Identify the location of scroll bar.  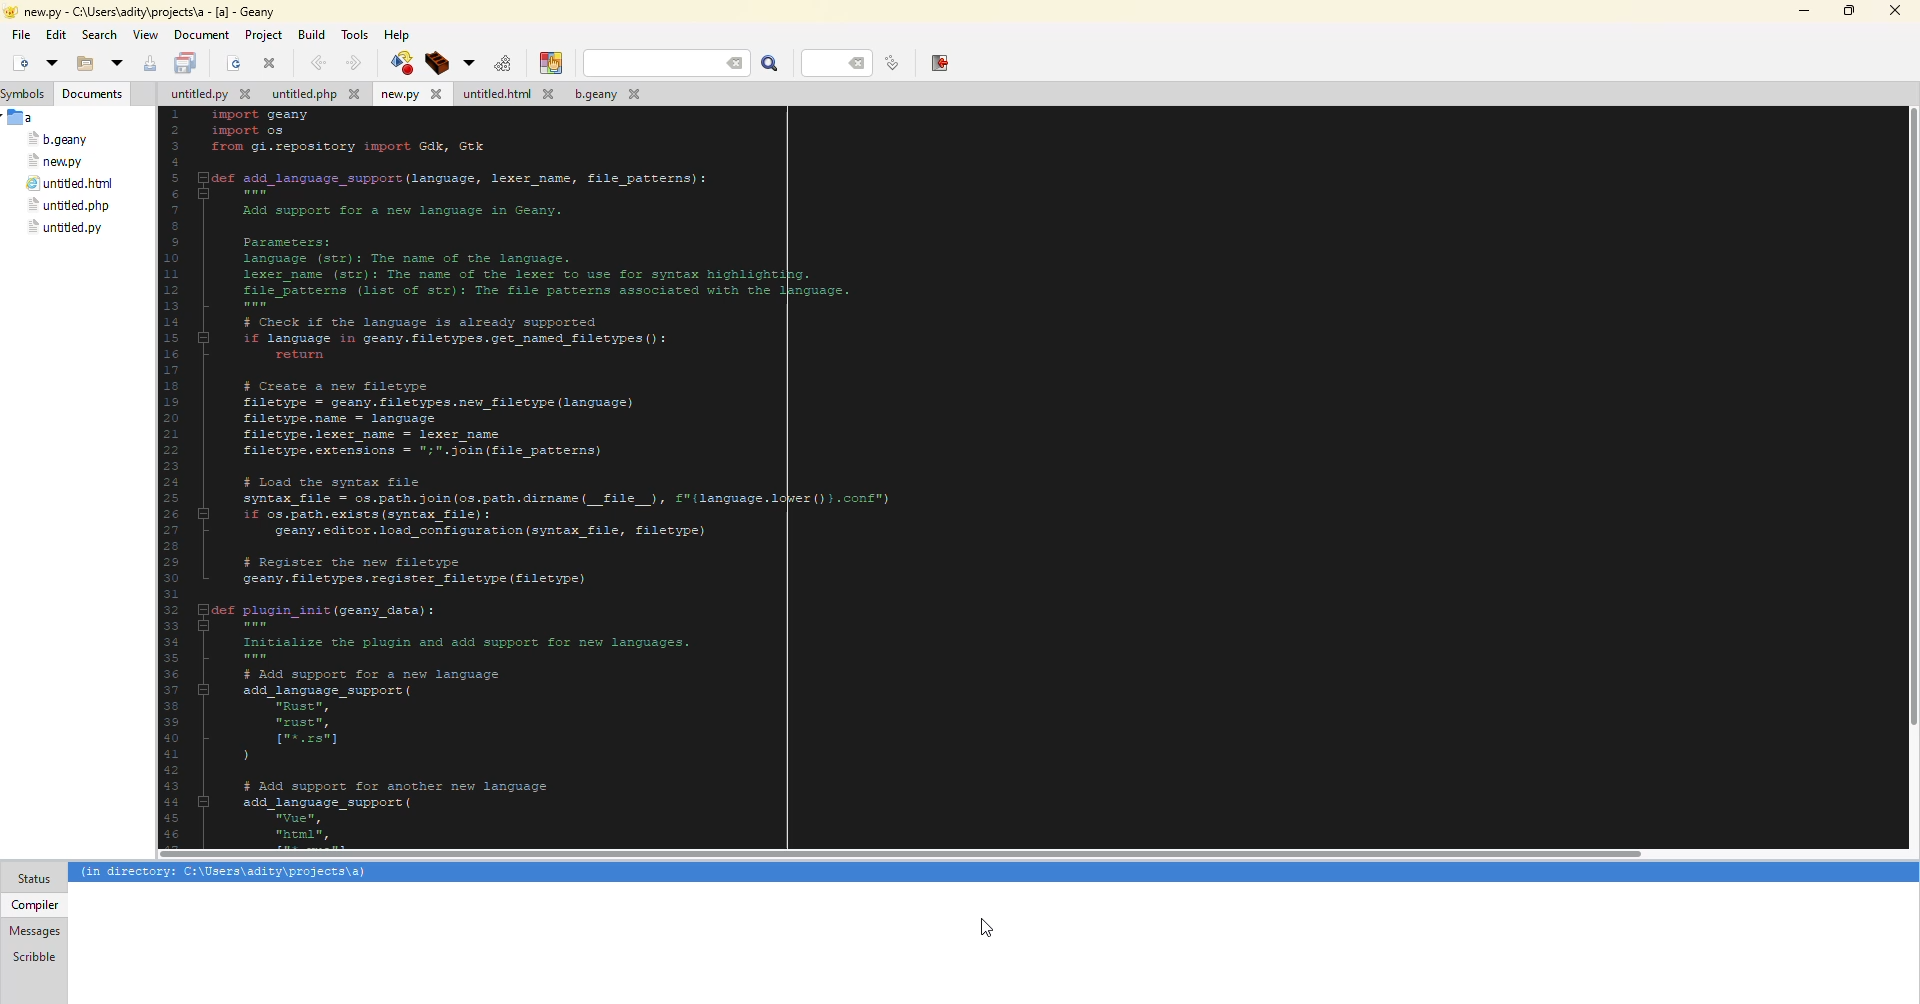
(885, 851).